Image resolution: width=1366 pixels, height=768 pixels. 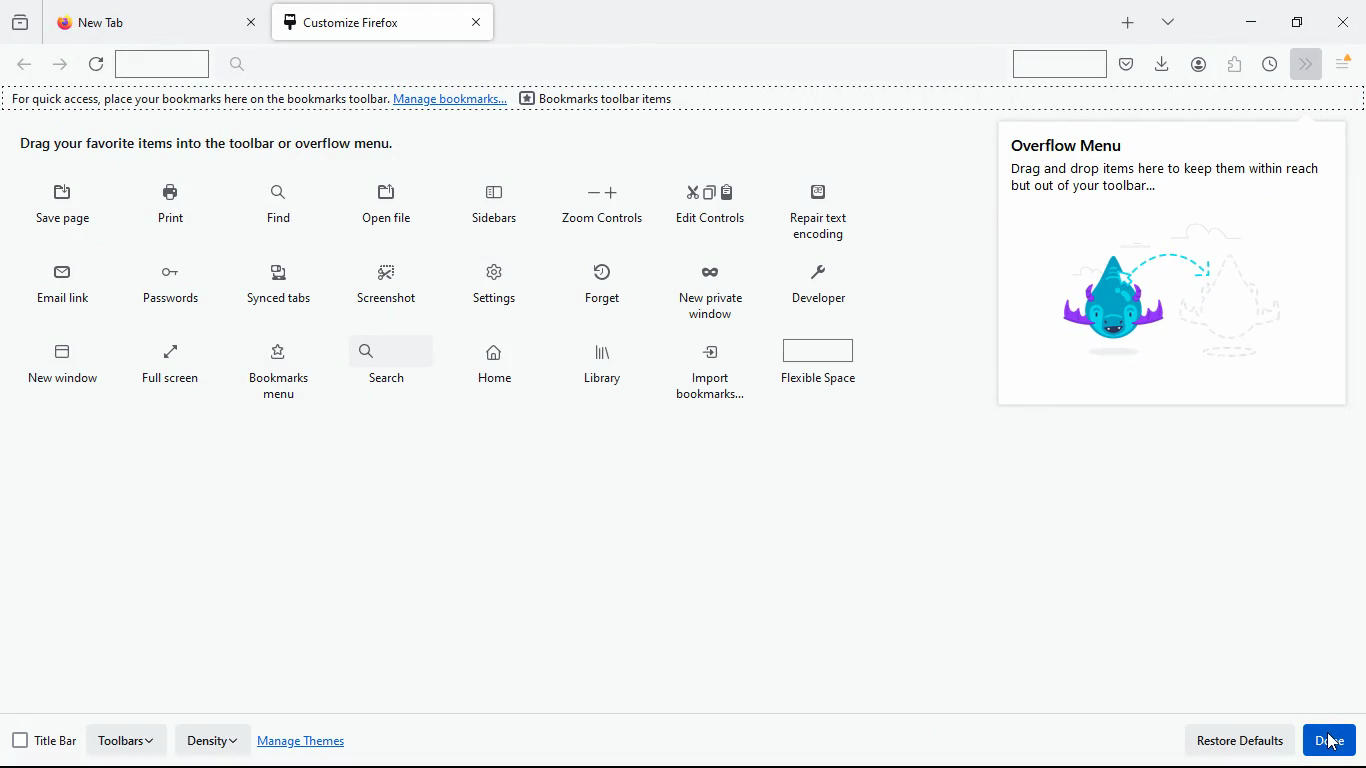 What do you see at coordinates (1304, 63) in the screenshot?
I see `next` at bounding box center [1304, 63].